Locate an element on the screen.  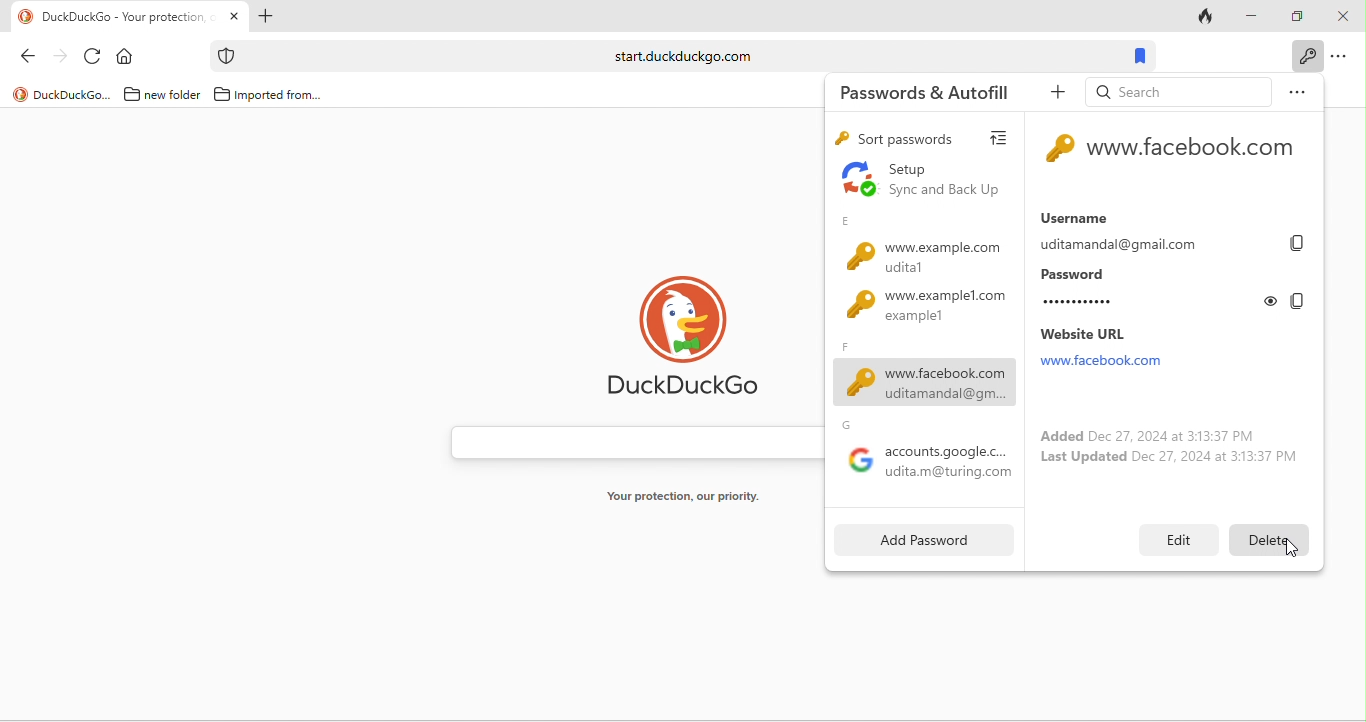
close tab is located at coordinates (235, 16).